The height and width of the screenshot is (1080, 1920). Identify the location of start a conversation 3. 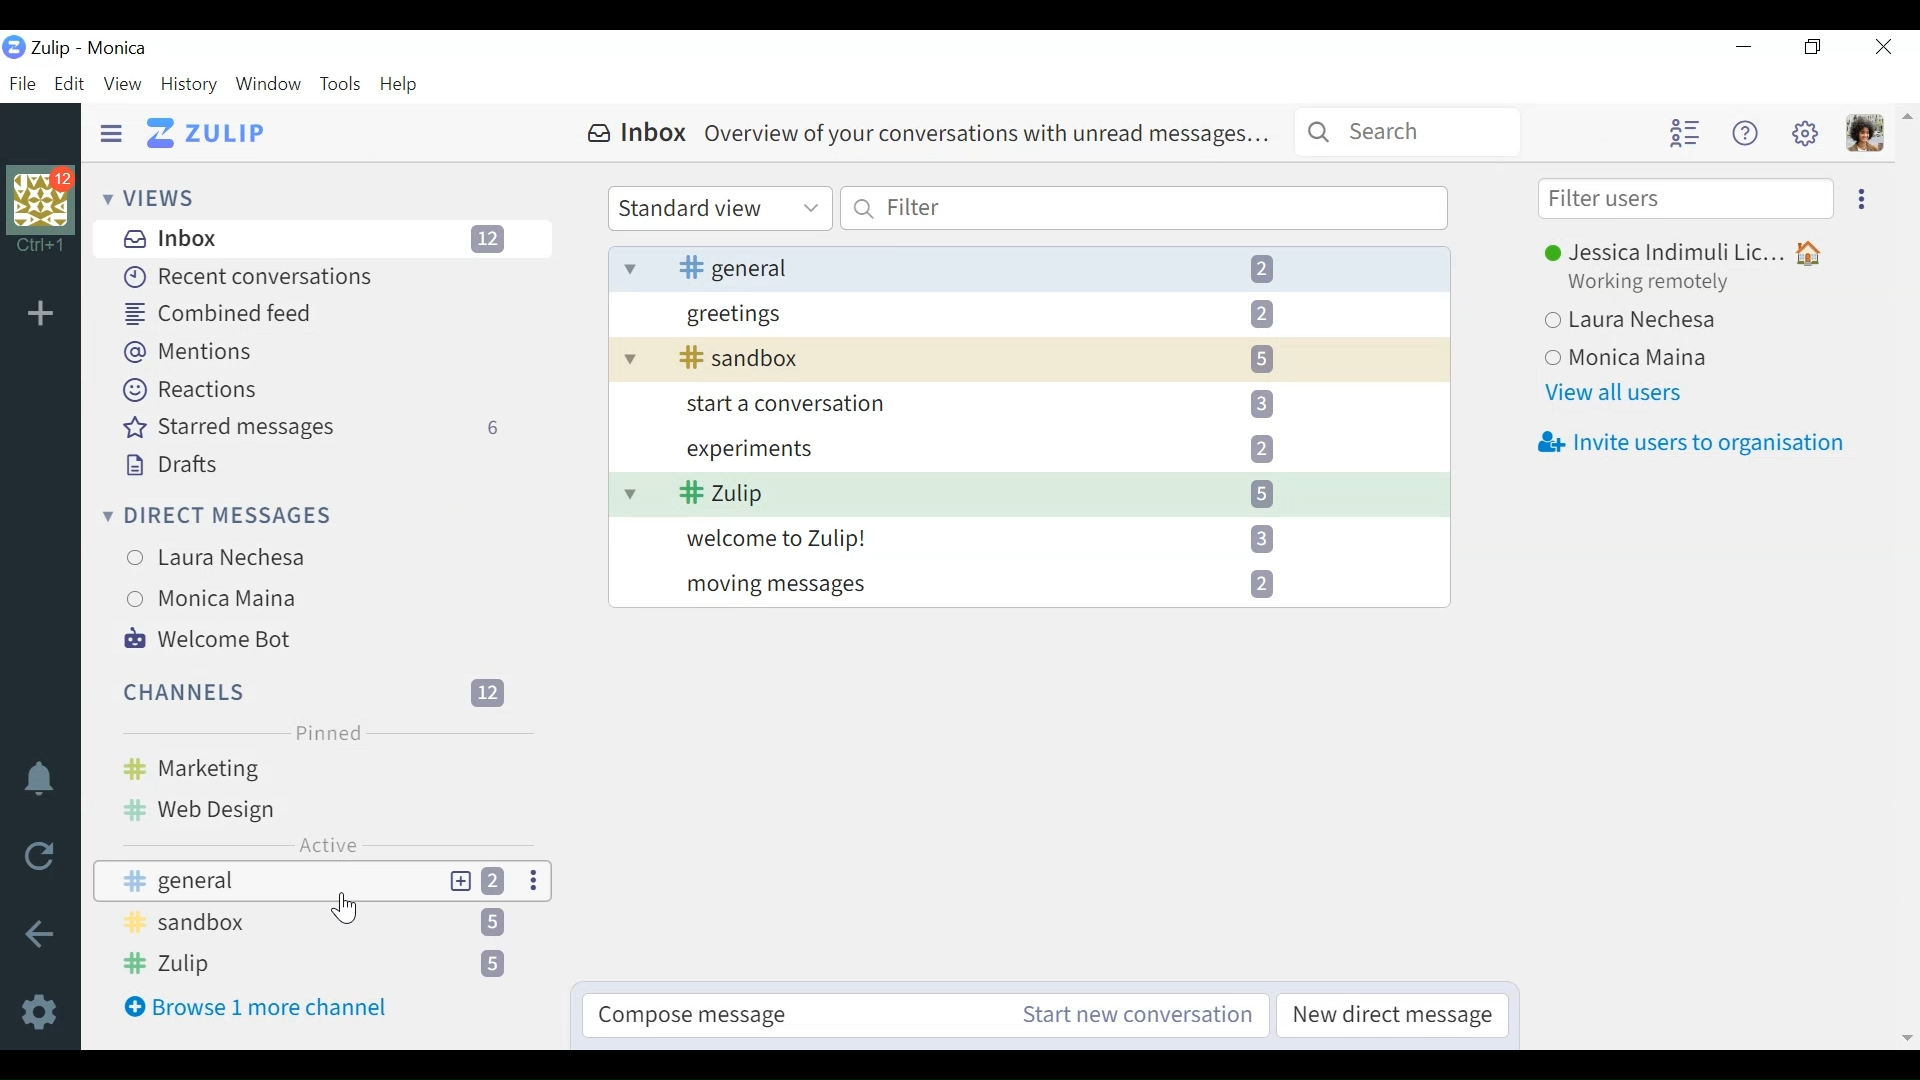
(1029, 403).